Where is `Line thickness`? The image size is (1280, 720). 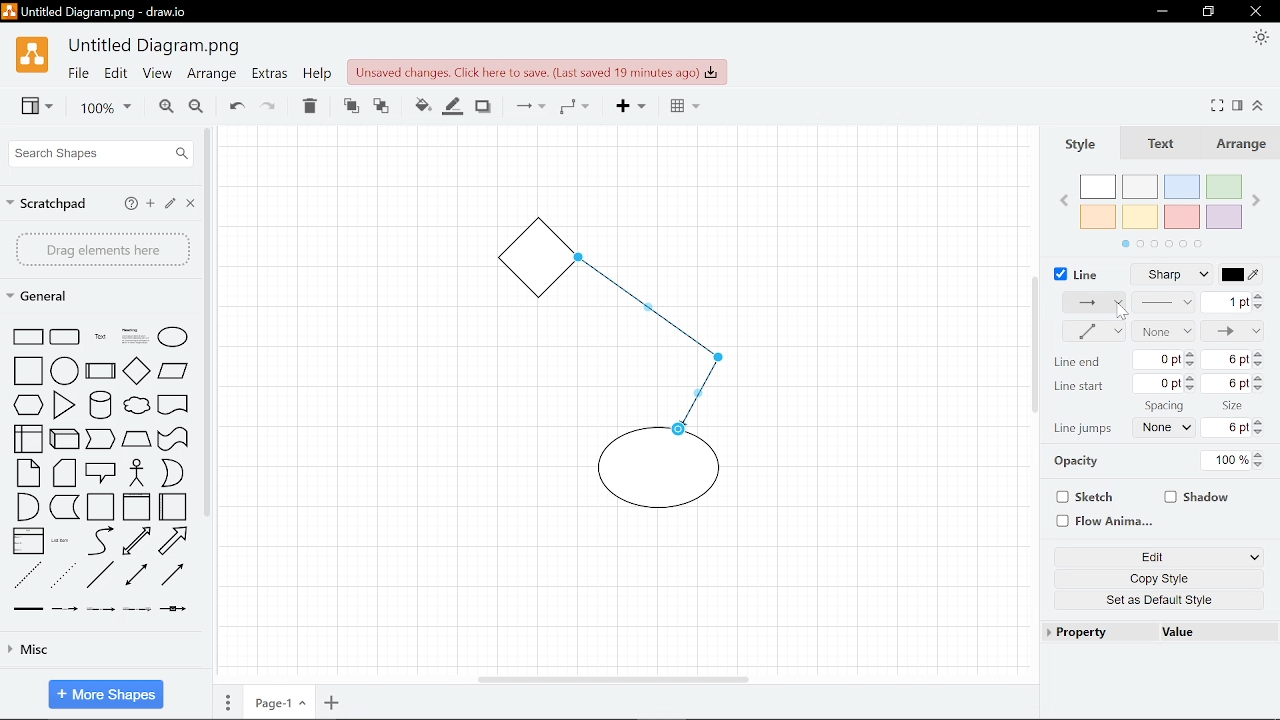 Line thickness is located at coordinates (1165, 302).